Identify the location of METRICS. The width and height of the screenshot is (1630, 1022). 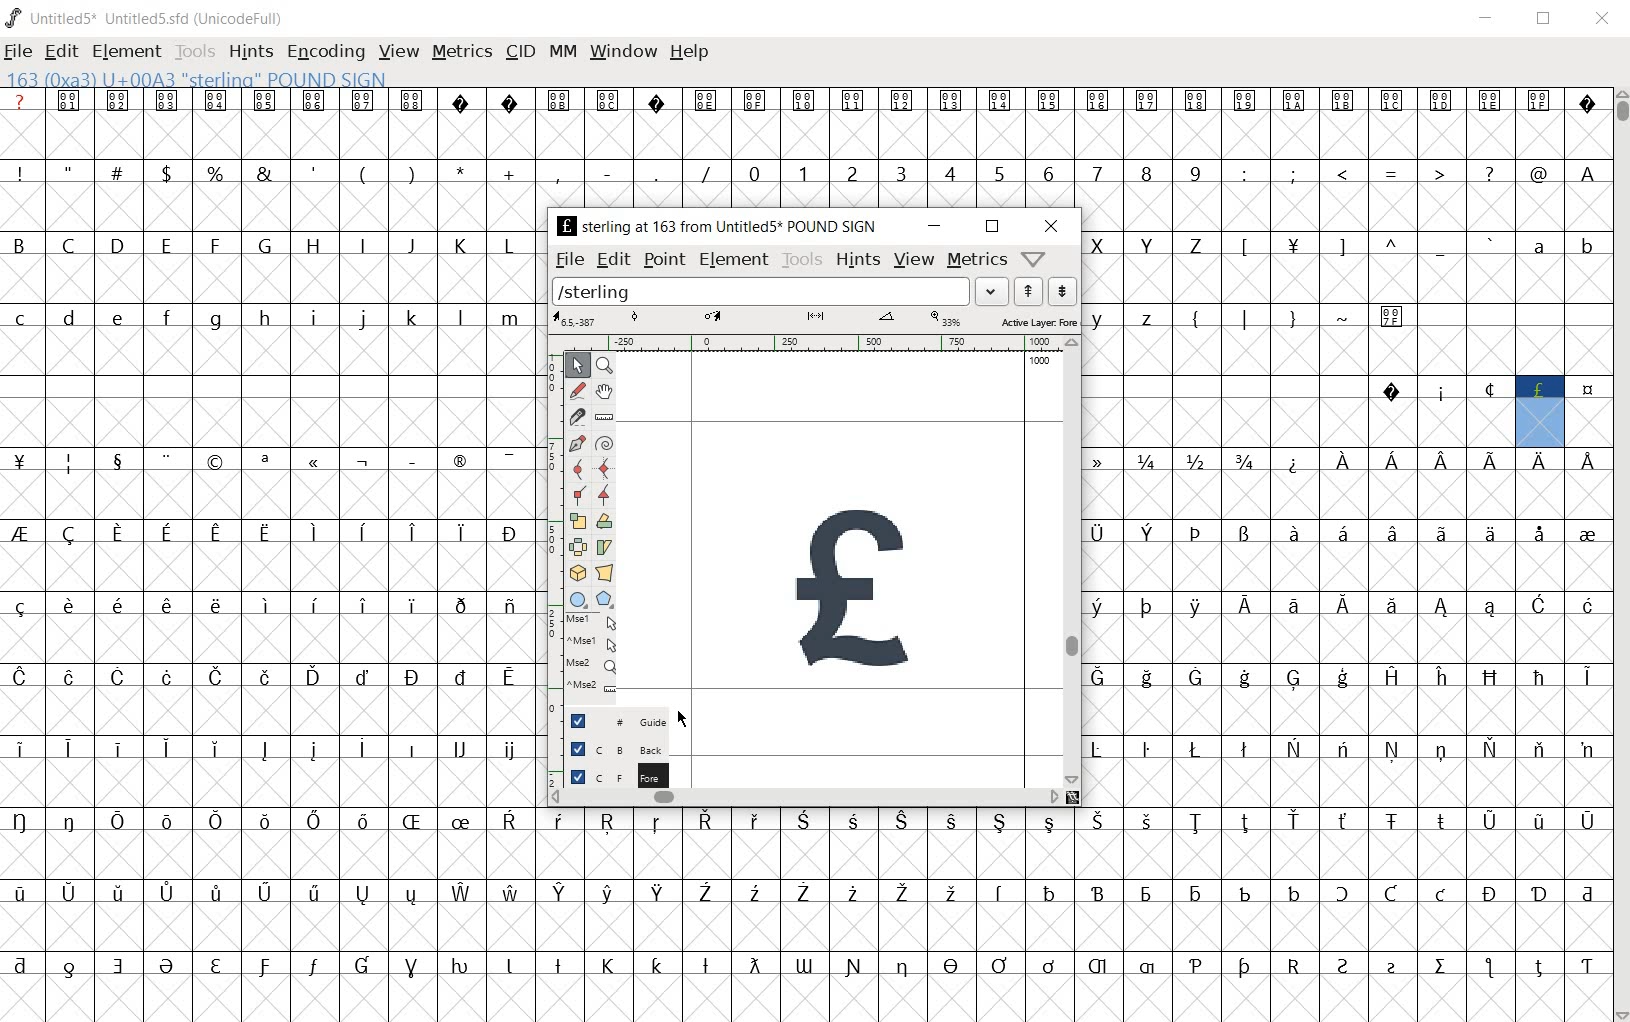
(460, 54).